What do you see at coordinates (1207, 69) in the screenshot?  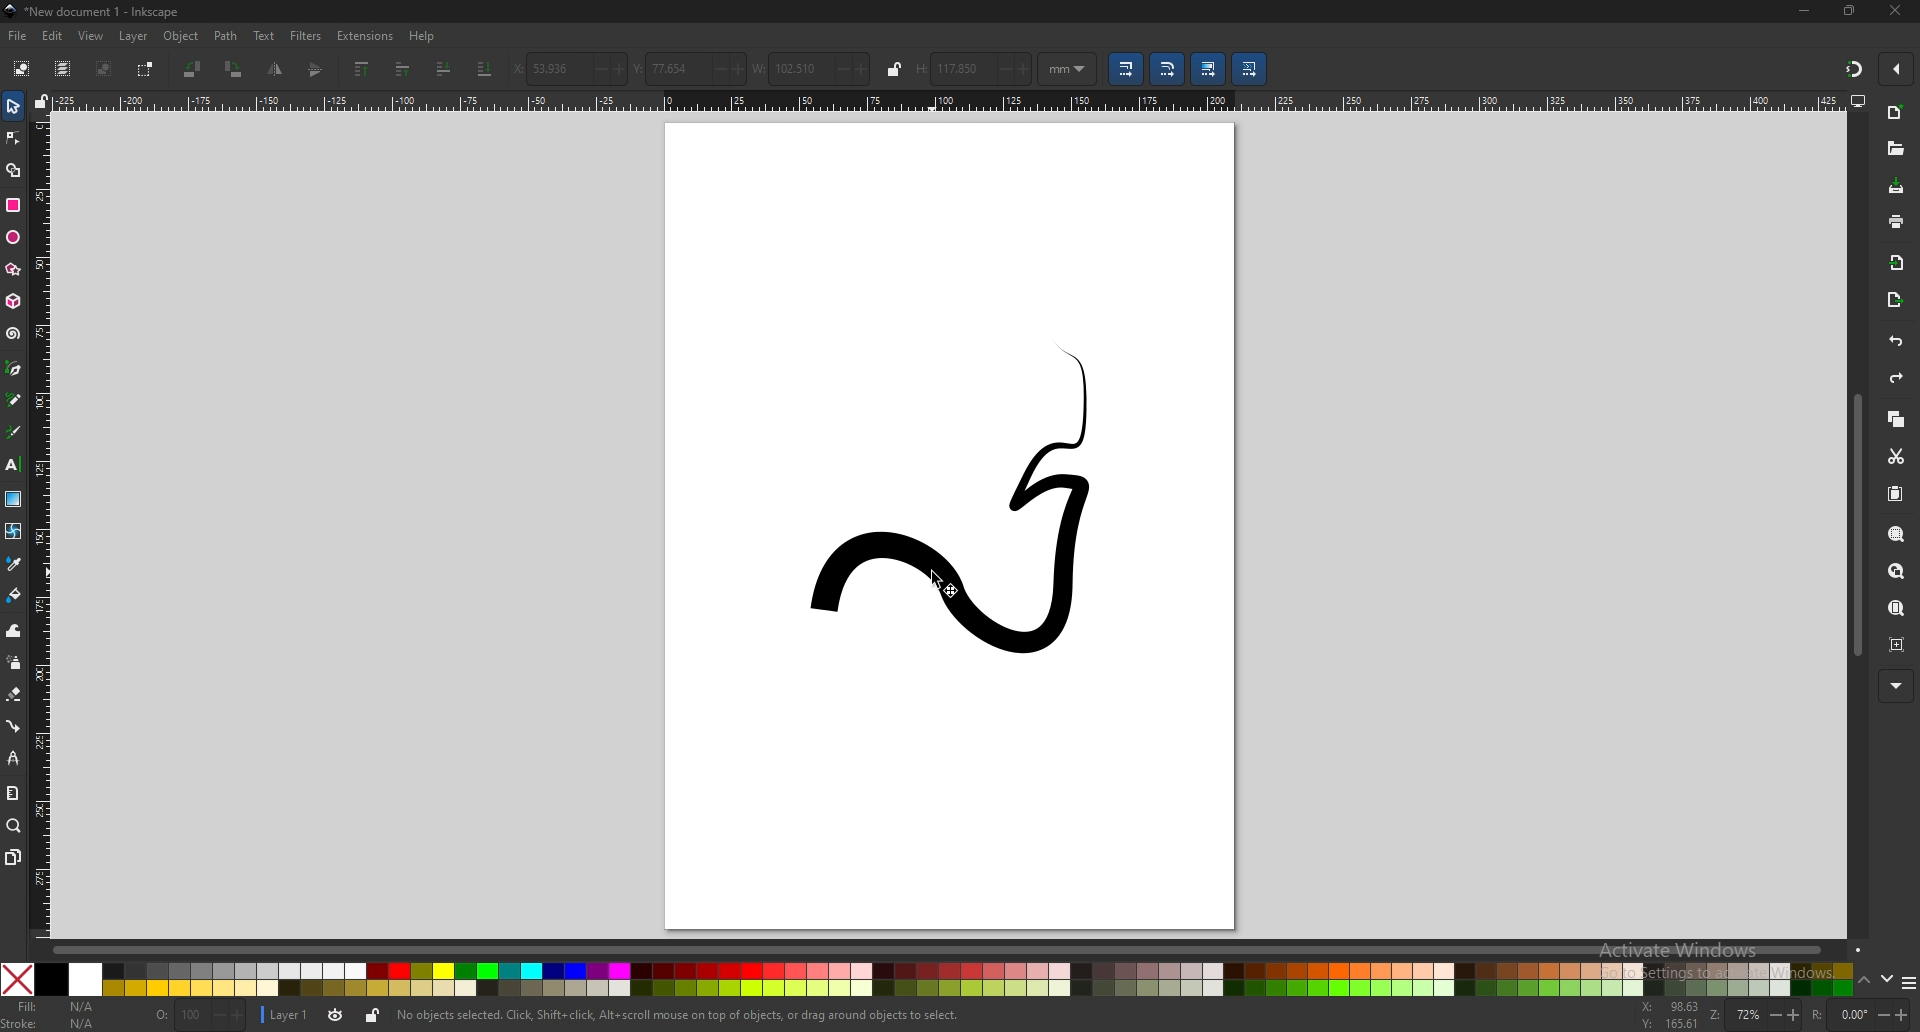 I see `move gradient` at bounding box center [1207, 69].